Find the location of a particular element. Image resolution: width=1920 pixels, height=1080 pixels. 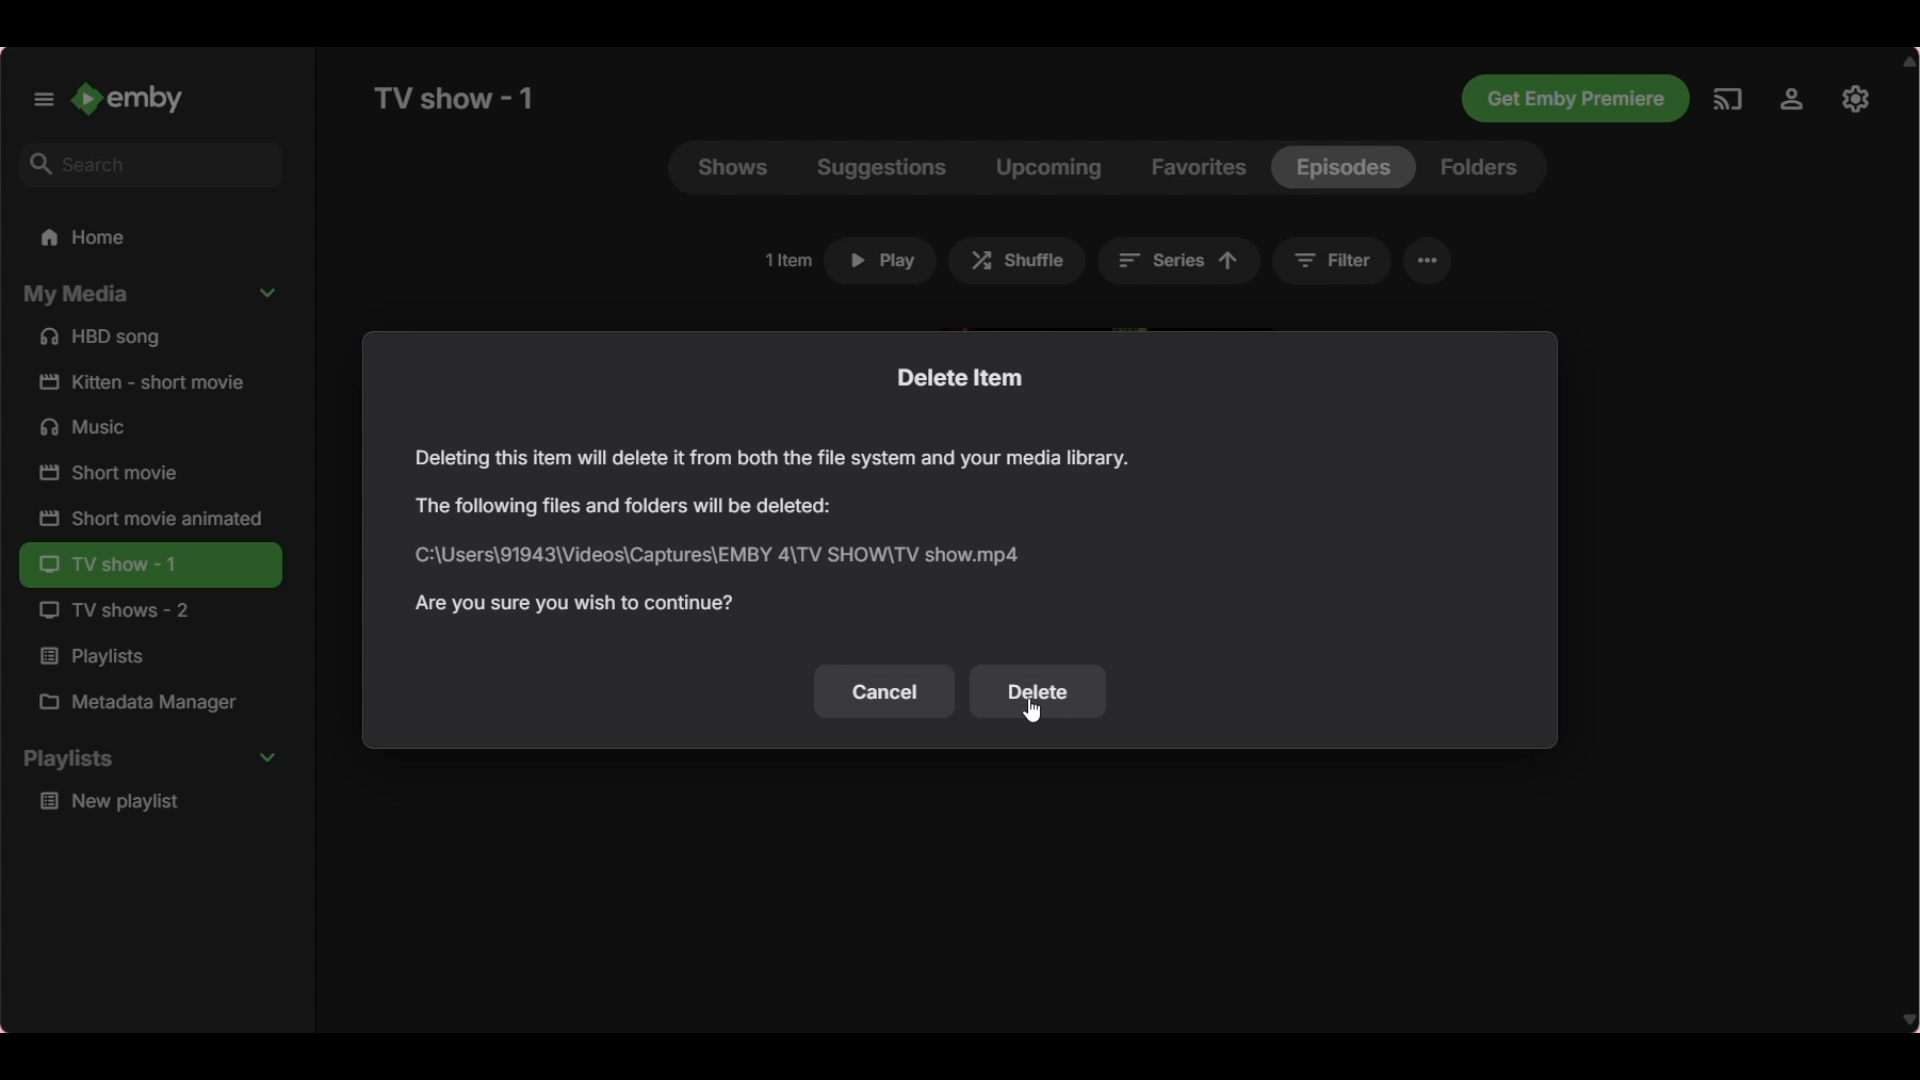

Window text is located at coordinates (778, 530).